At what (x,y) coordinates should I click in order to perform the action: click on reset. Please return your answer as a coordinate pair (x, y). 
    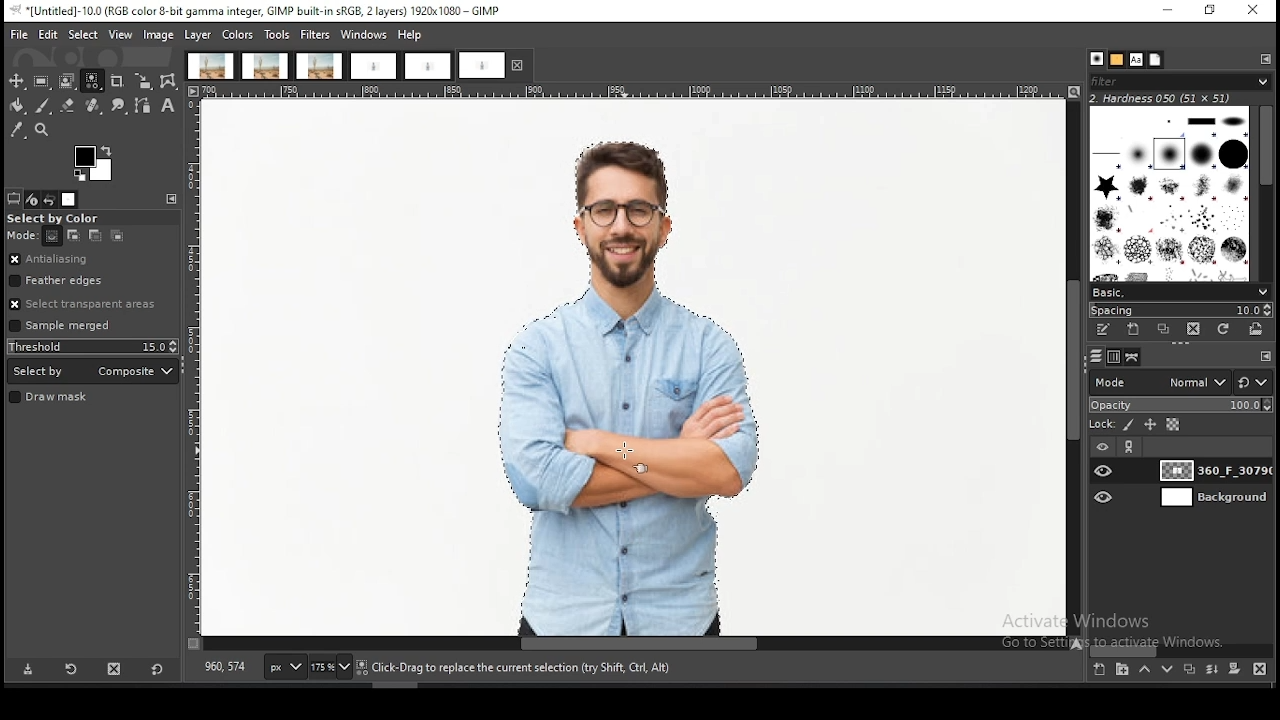
    Looking at the image, I should click on (1254, 381).